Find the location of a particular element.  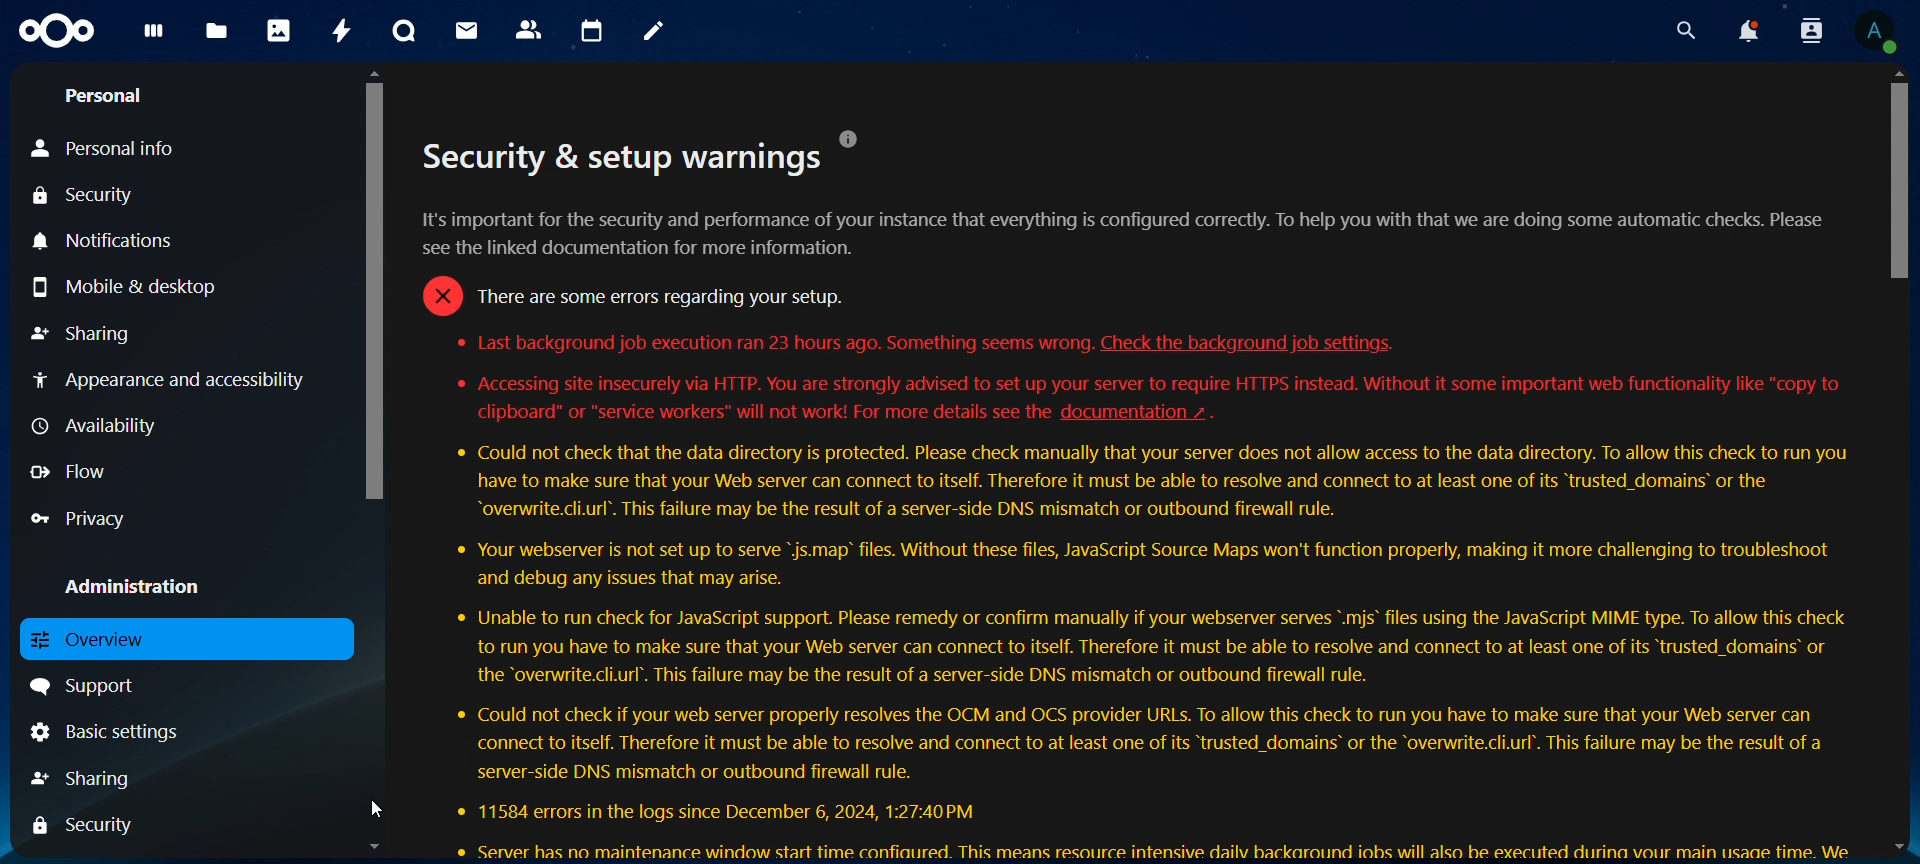

. . [J]
Security & setup warnings
t's important for the security and performance of your instance that everything is configured correctly. To help you with that we are doing some automatic checks. Please
ee the linked documentation for more information.
= There are some errors regarding your setup.

* Last background job execution ran 23 hours ago. Something seems wrong. Check the background job settings.

* Accessing site insecurely via HTTP. You are strongly advised to set up your server to require HTTPS instead. Without it some important web functionality like "copy to
clipboard" or “service workers" will not work! For more details see the documentation ~ .

* Could not check that the data directory is protected. Please check manually that your server does not allow access to the data directory. To allow this check to run you
have to make sure that your Web server can connect to itself. Therefore it must be able to resolve and connect to at least one of its “trusted_domains’ or the
“overwrite.cli.url’. This failure may be the result of a server-side DNS mismatch or outbound firewall rule.

* Your webserver is not set up to serve "js.map’ files. Without these files, JavaScript Source Maps won't function properly, making it more challenging to troubleshoot
and debug any issues that may arise.

* Unable to run check for JavaScript support. Please remedy or confirm manually if your webserver serves *.mis’ files using the JavaScript MIME type. To allow this check
to run you have to make sure that your Web server can connect to itself. Therefore it must be able to resolve and connect to at least one of its “trusted_domains’ or
the “overwrite.cli.url’. This failure may be the result of a server-side DNS mismatch or outbound firewall rule.

* Could not check if your web server properly resolves the OCM and OCS provider URLs. To allow this check to run you have to make sure that your Web server can
connect to itself. Therefore it must be able to resolve and connect to at least one of its “trusted_domains’ or the “overwrite.cli.url’. This failure may be the result of a
server-side DNS mismatch or outbound firewall rule.

* 11584 errors in the logs since December 6, 2024, 1:27:40 PM

® Server has no maintenance window start time confiaured. This means resource intensive dailv backaround iobs will also be executed durina vour main usaae time. We is located at coordinates (1141, 489).